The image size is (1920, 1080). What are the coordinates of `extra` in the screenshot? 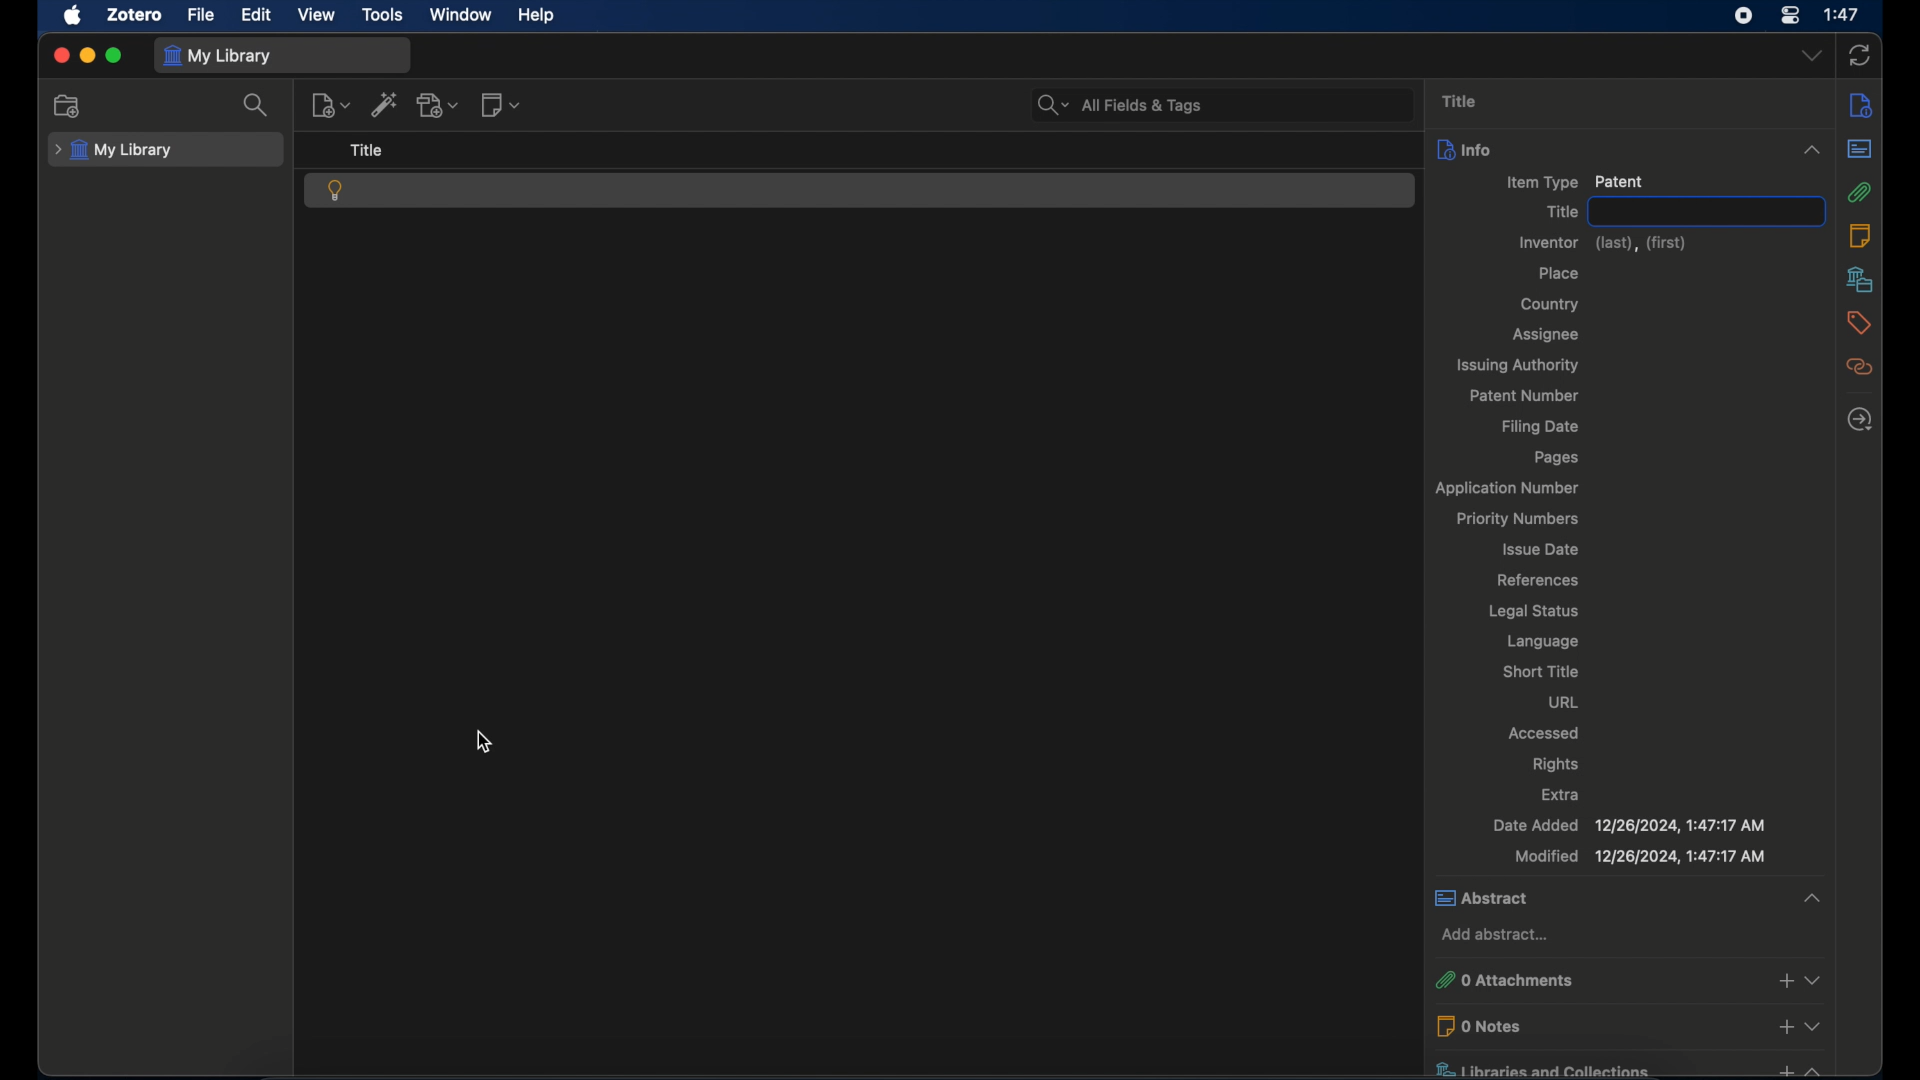 It's located at (1560, 794).